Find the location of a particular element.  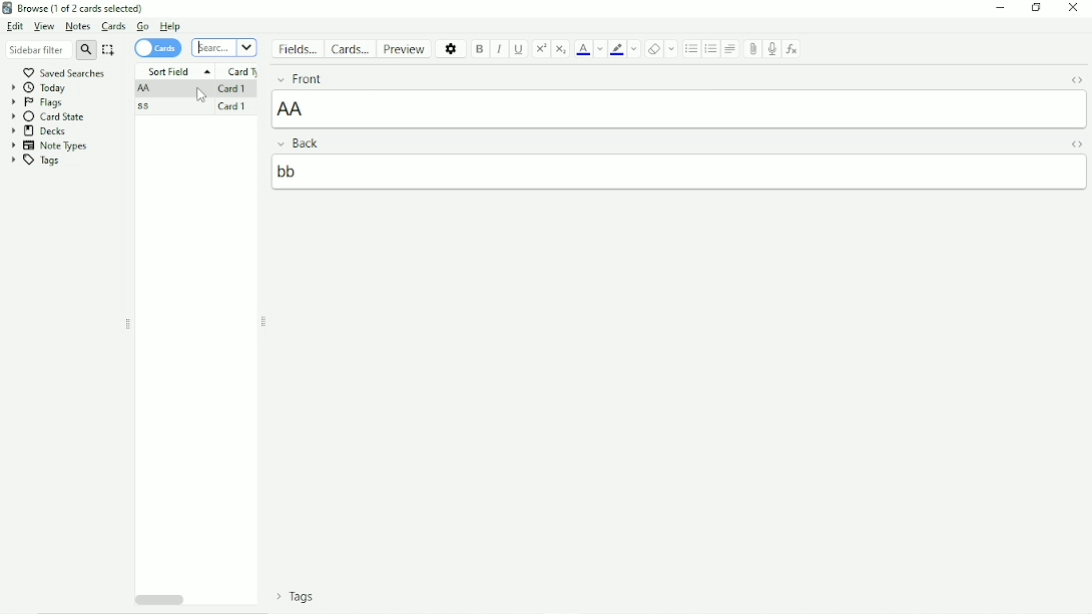

Note Types is located at coordinates (49, 145).